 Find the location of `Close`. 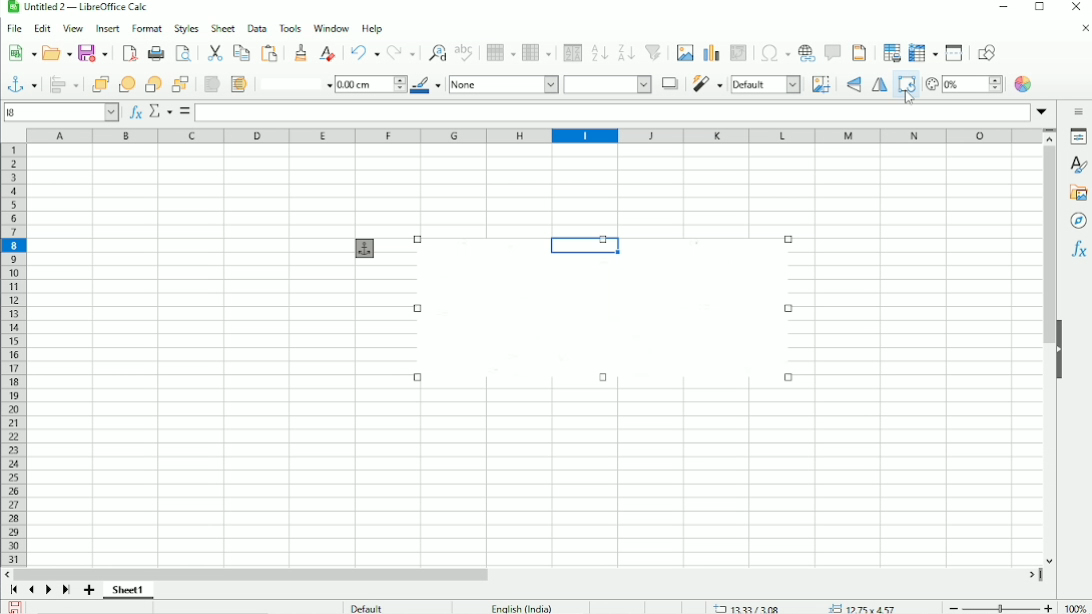

Close is located at coordinates (1075, 7).